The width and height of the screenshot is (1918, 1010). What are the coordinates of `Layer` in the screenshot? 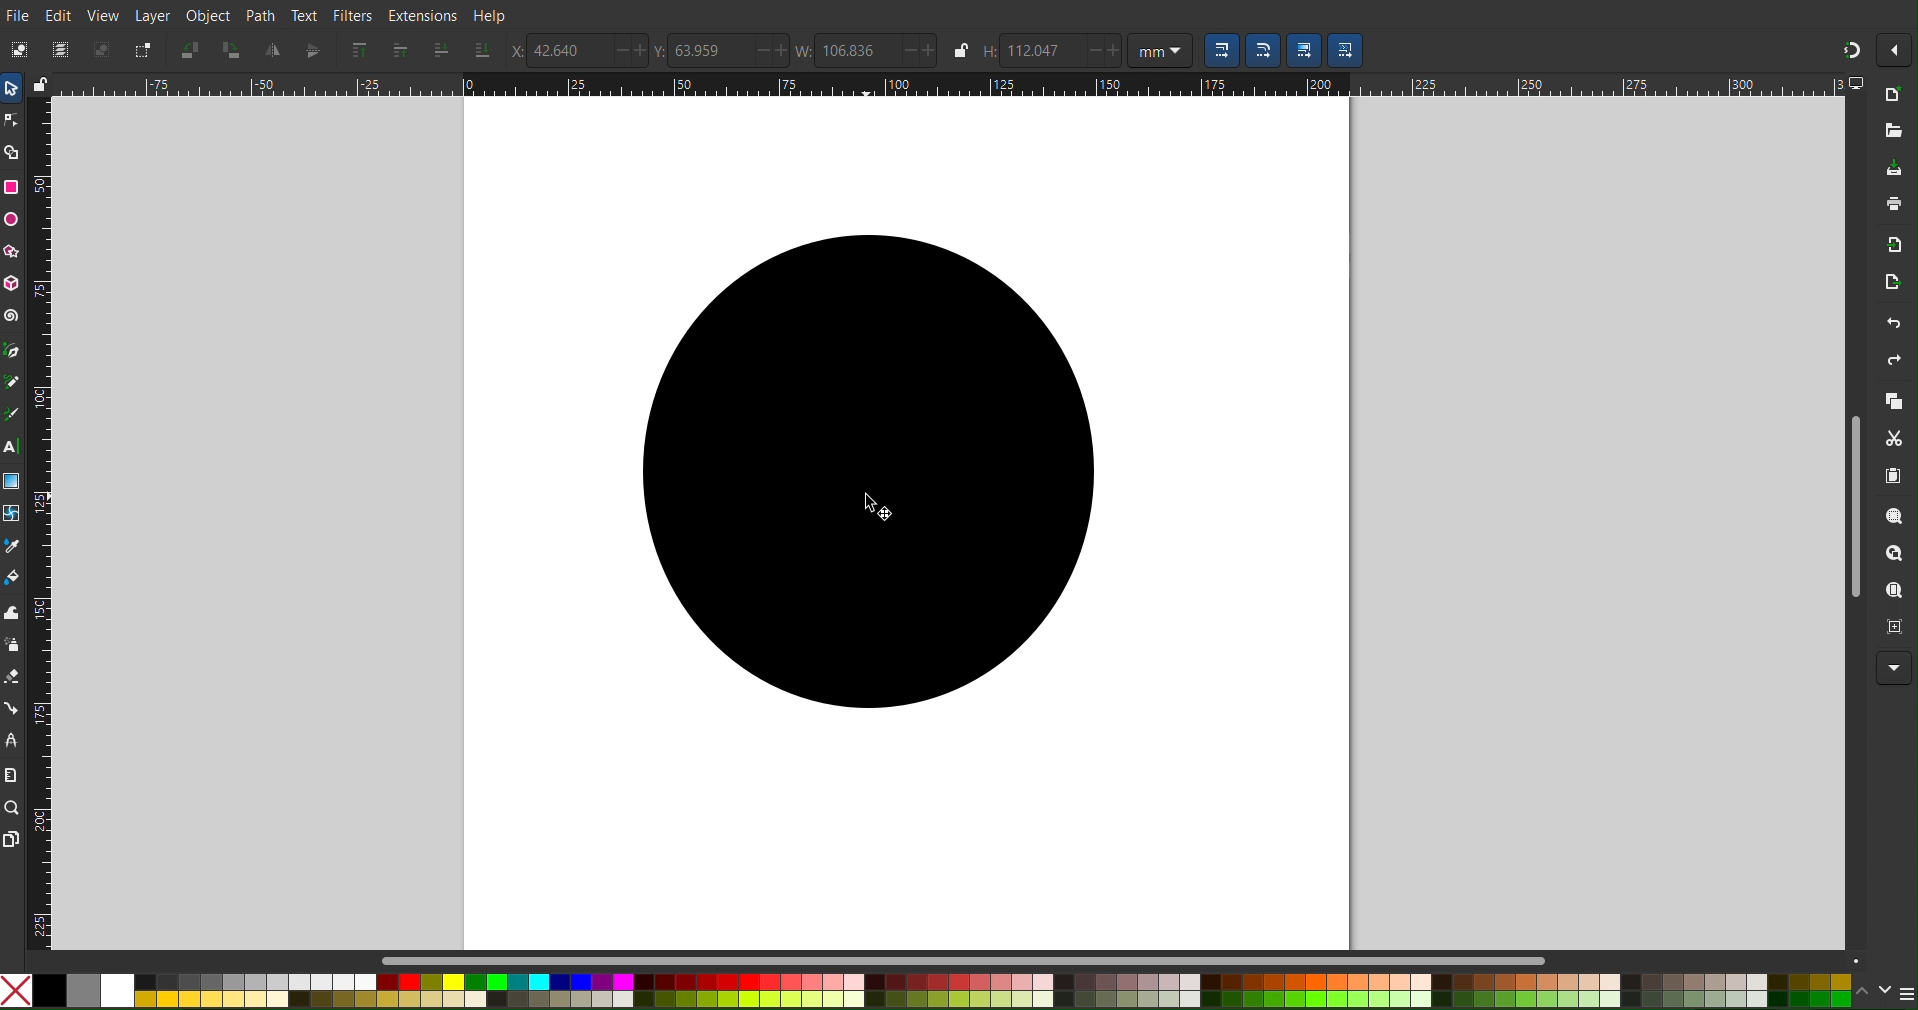 It's located at (152, 15).